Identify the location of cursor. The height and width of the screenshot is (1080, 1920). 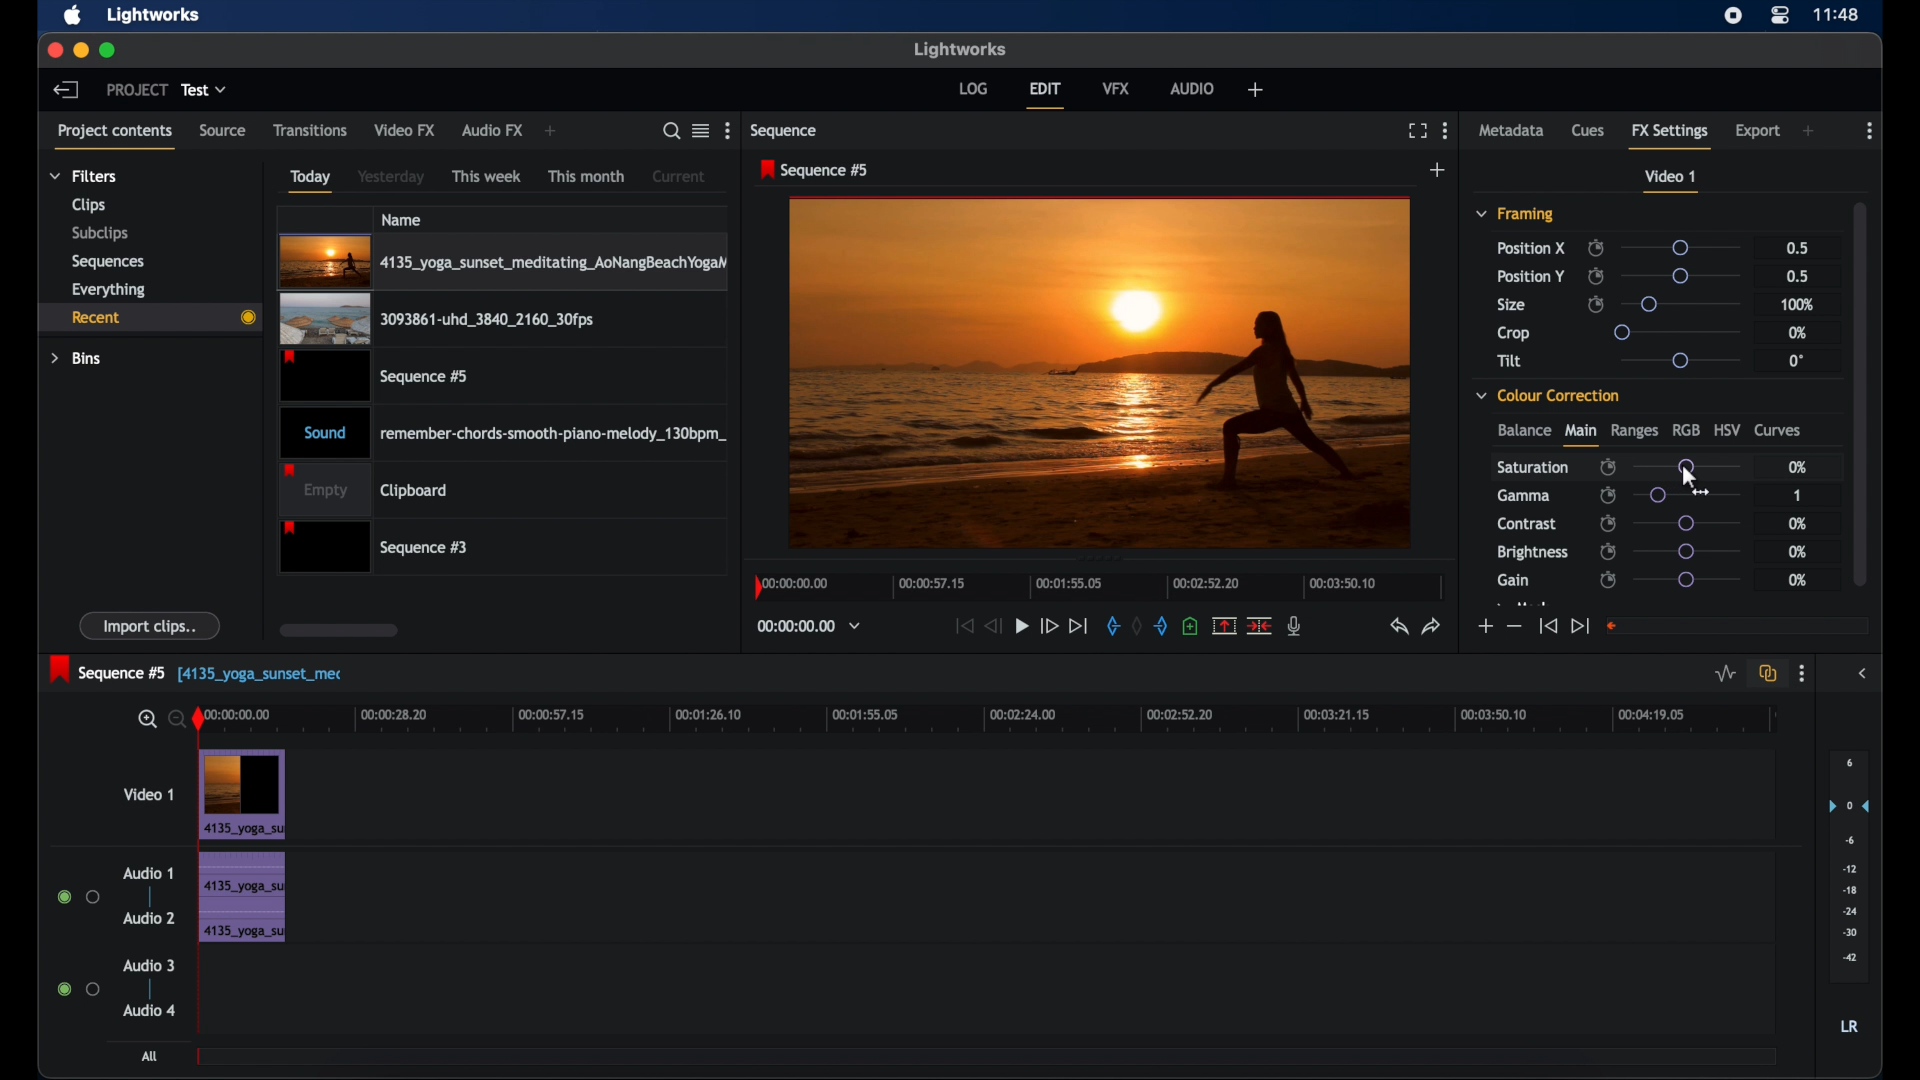
(1697, 481).